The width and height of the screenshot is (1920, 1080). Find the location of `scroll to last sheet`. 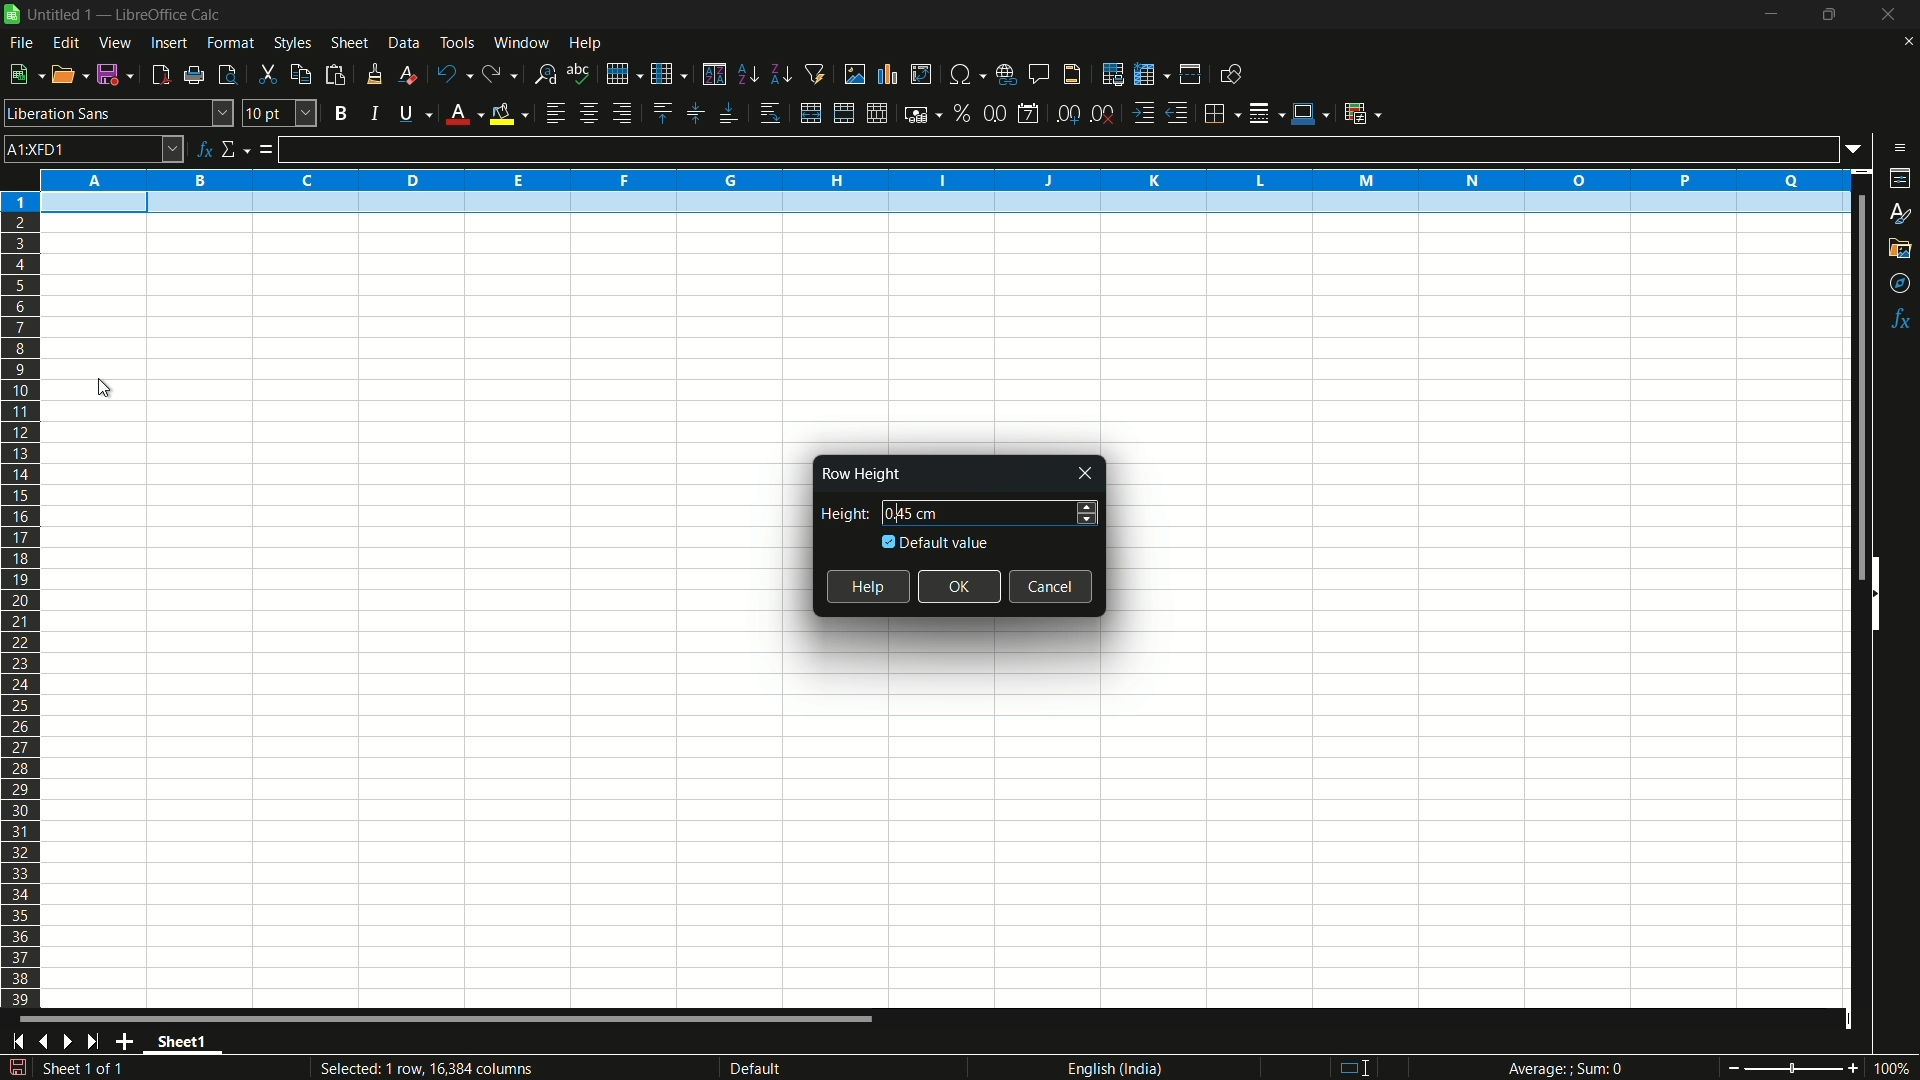

scroll to last sheet is located at coordinates (99, 1042).